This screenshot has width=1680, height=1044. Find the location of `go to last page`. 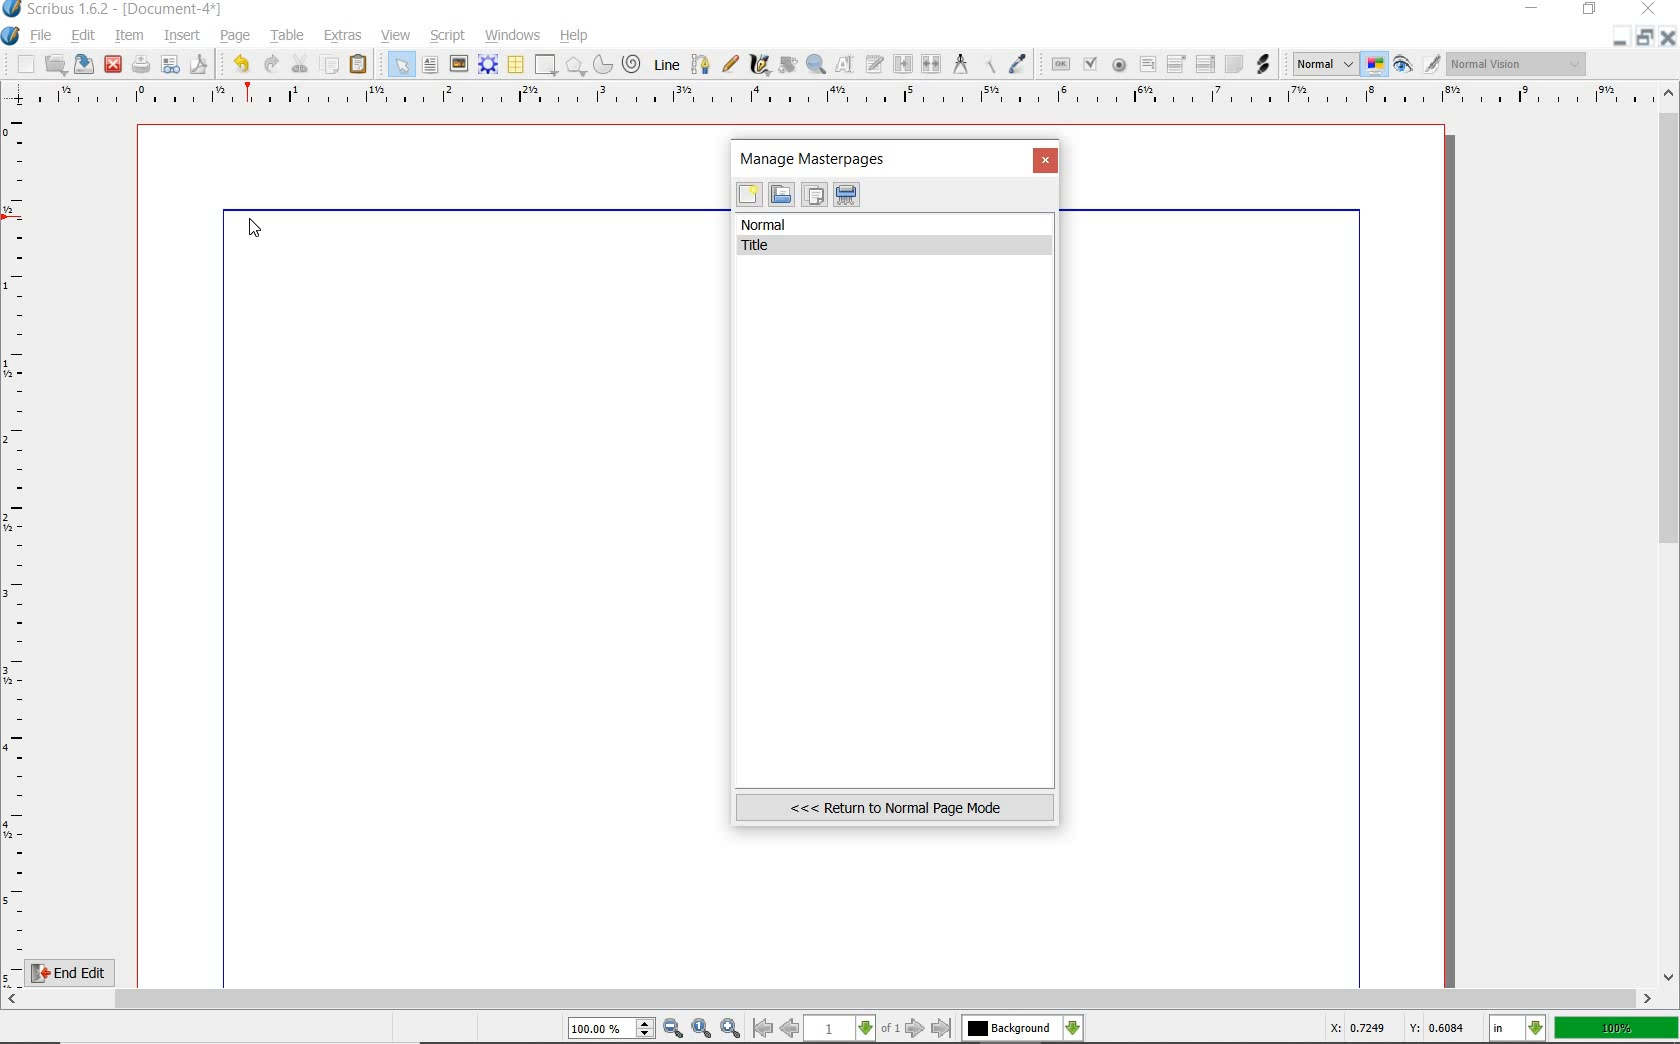

go to last page is located at coordinates (942, 1028).